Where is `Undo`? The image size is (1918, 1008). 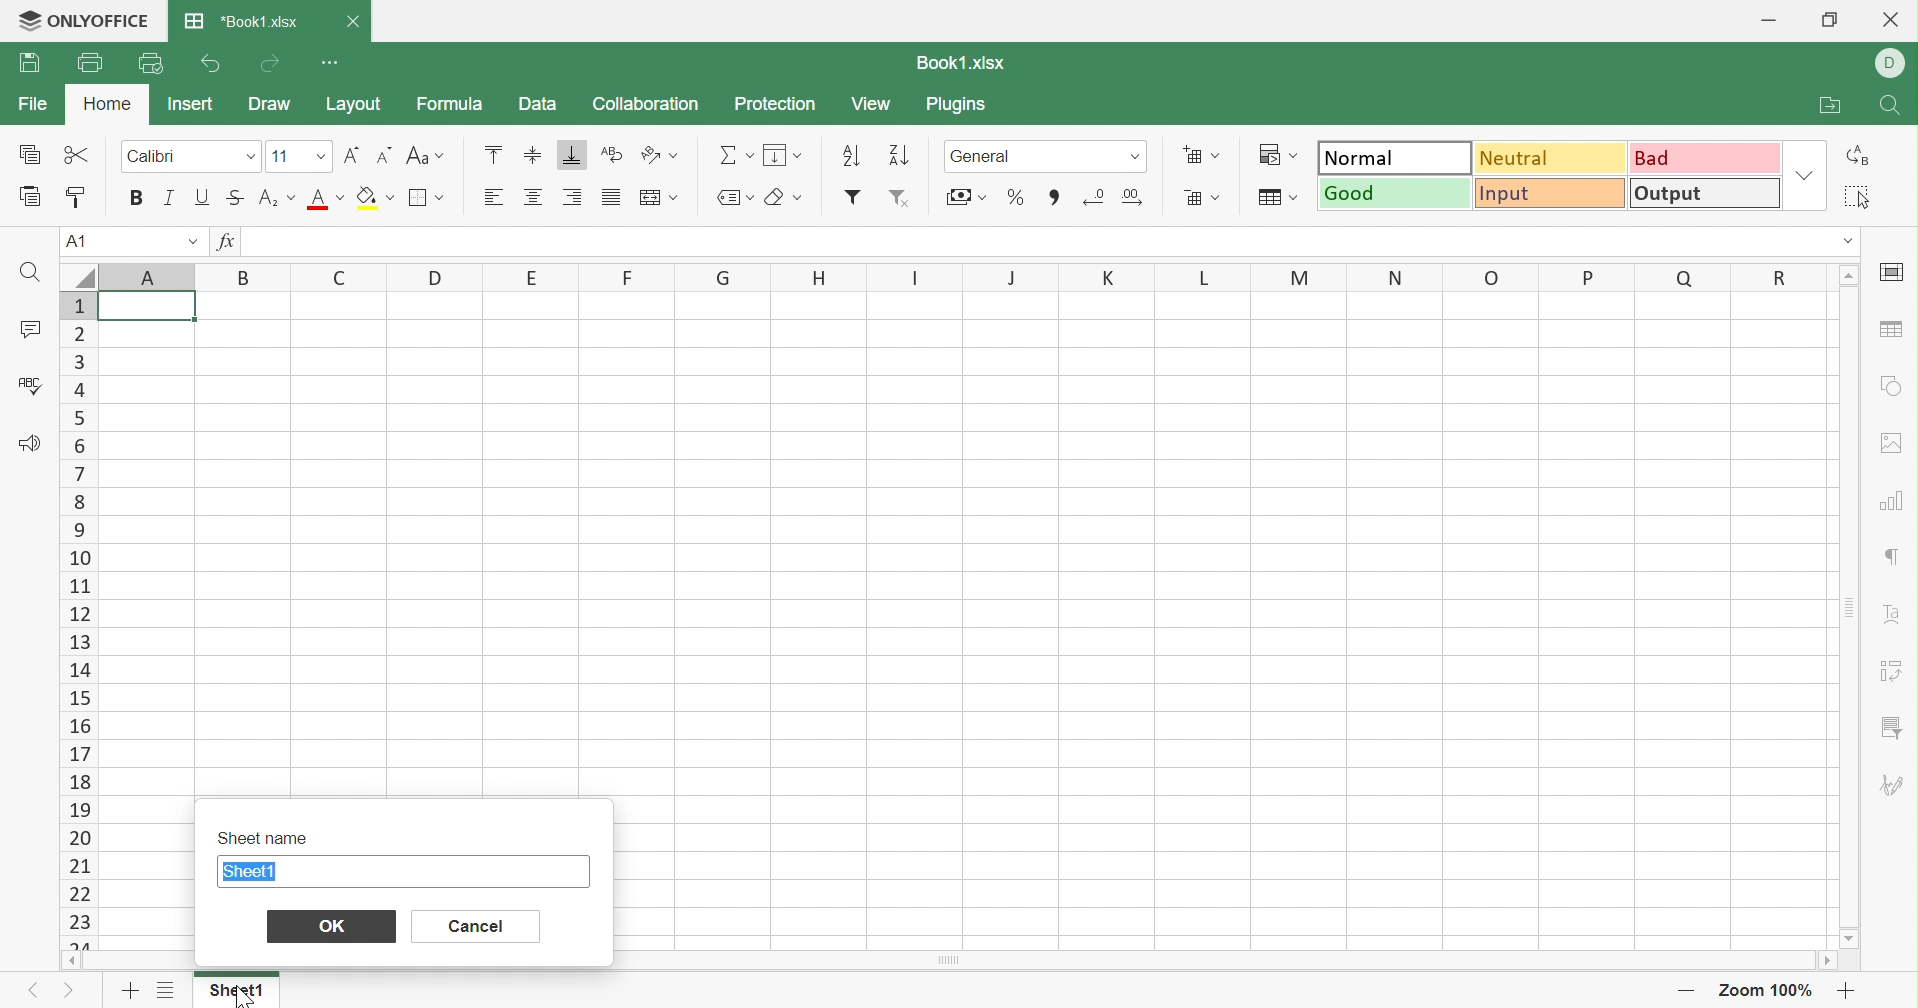 Undo is located at coordinates (211, 64).